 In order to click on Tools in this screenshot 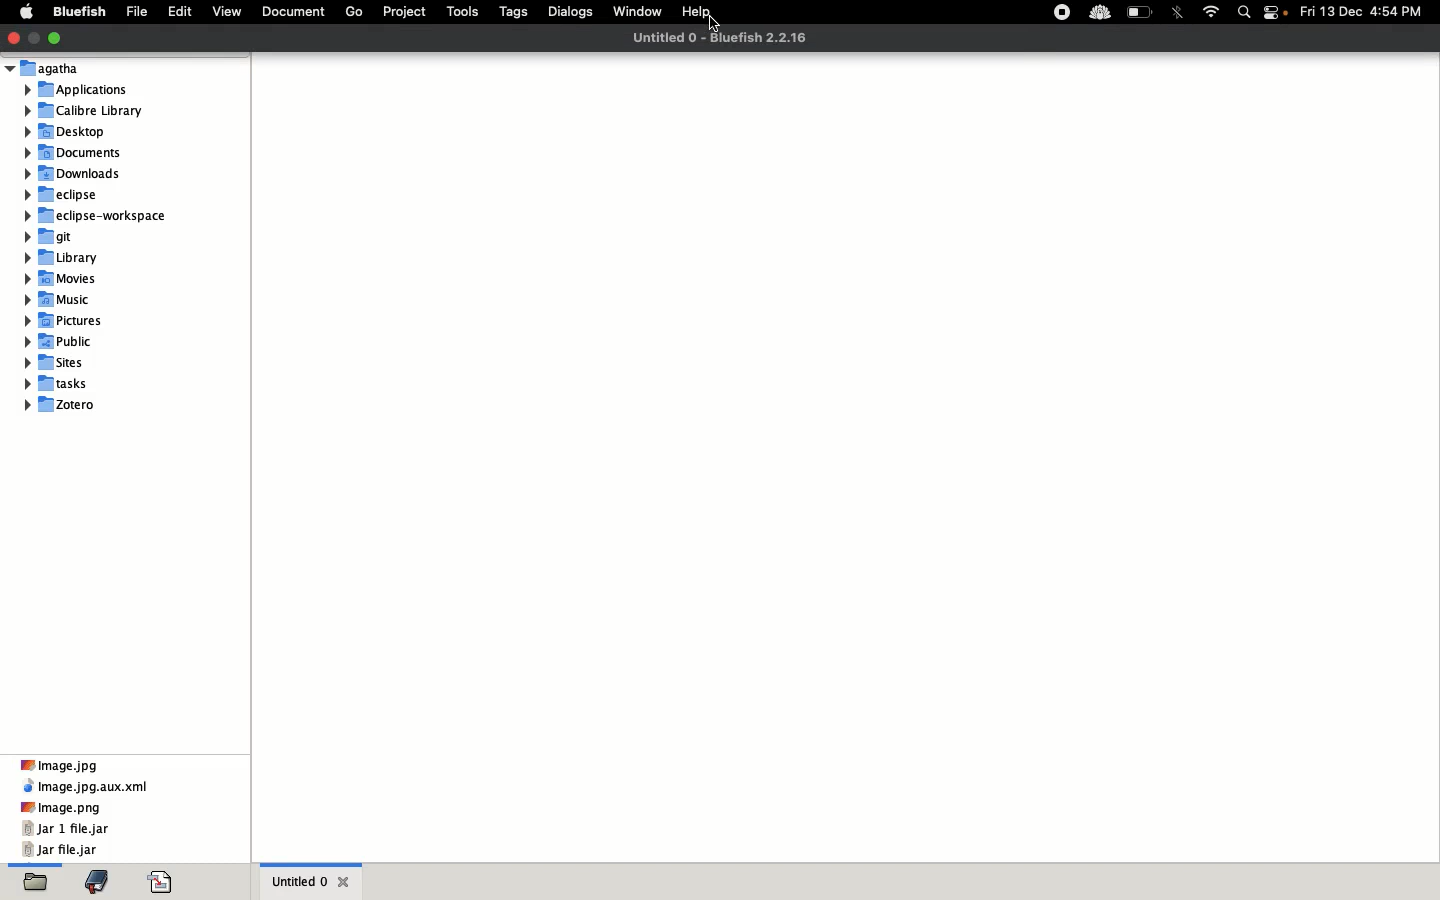, I will do `click(462, 12)`.